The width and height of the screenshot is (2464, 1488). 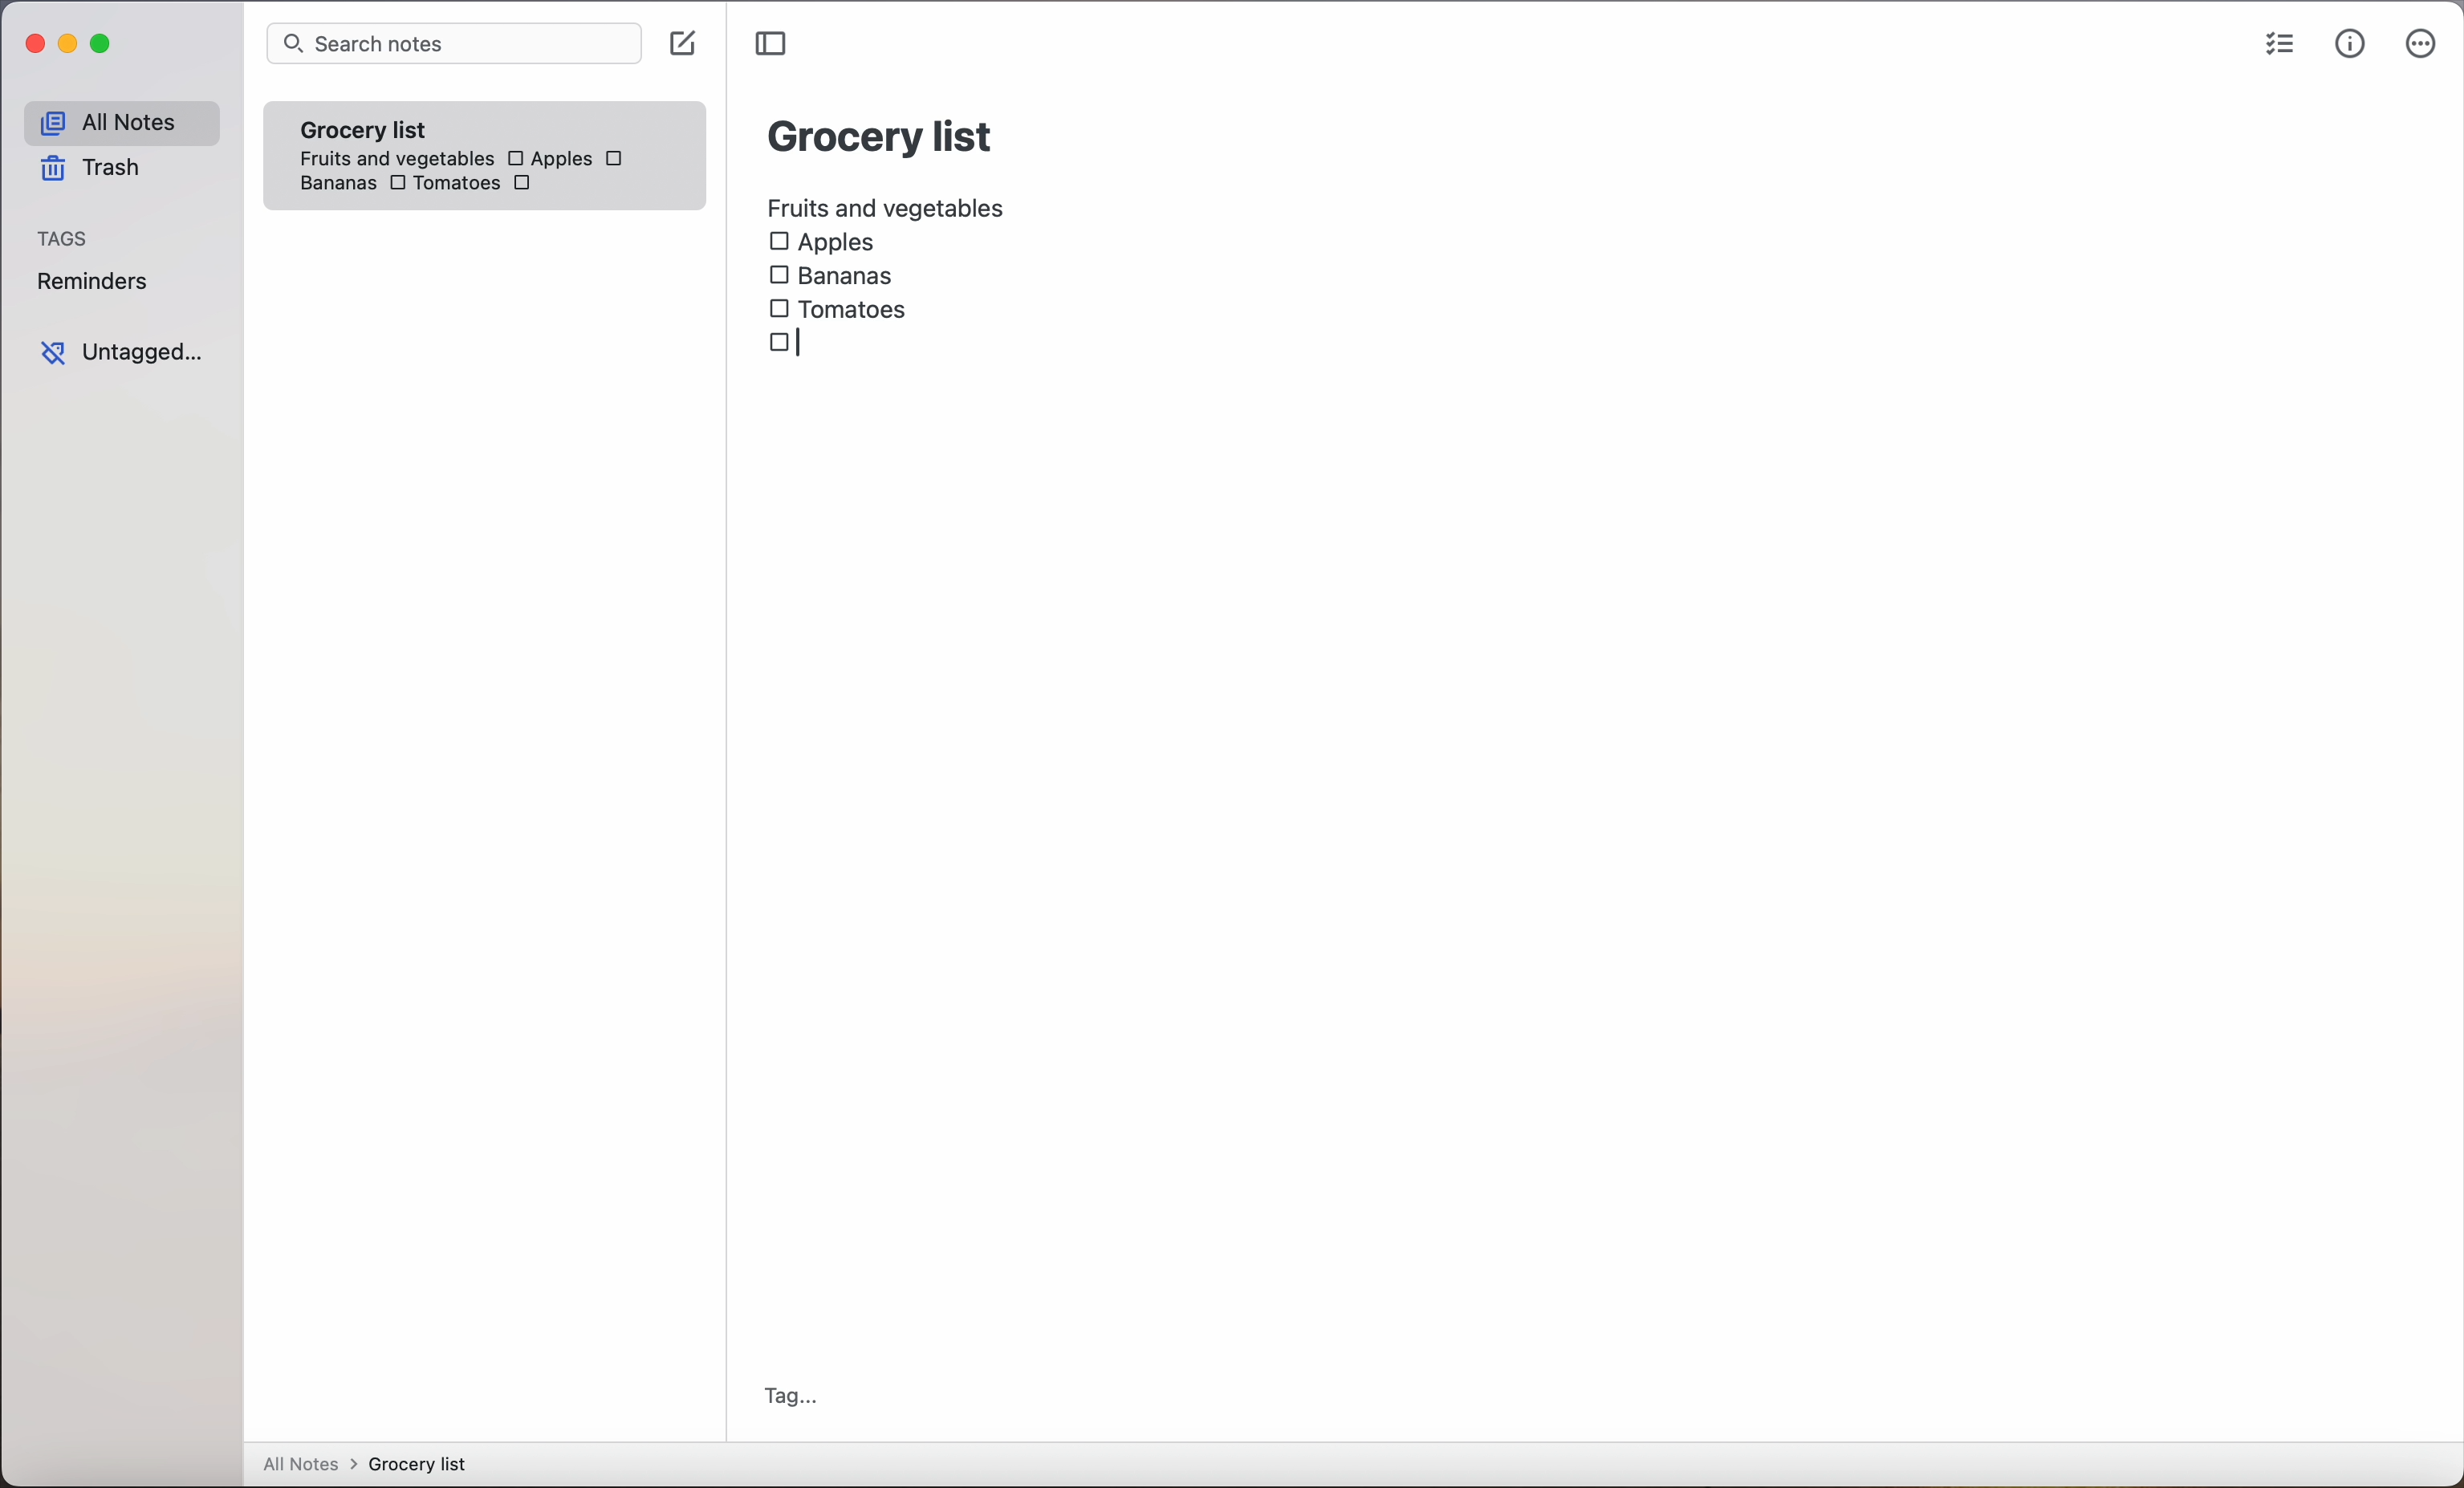 What do you see at coordinates (72, 48) in the screenshot?
I see `minimize Simplenote` at bounding box center [72, 48].